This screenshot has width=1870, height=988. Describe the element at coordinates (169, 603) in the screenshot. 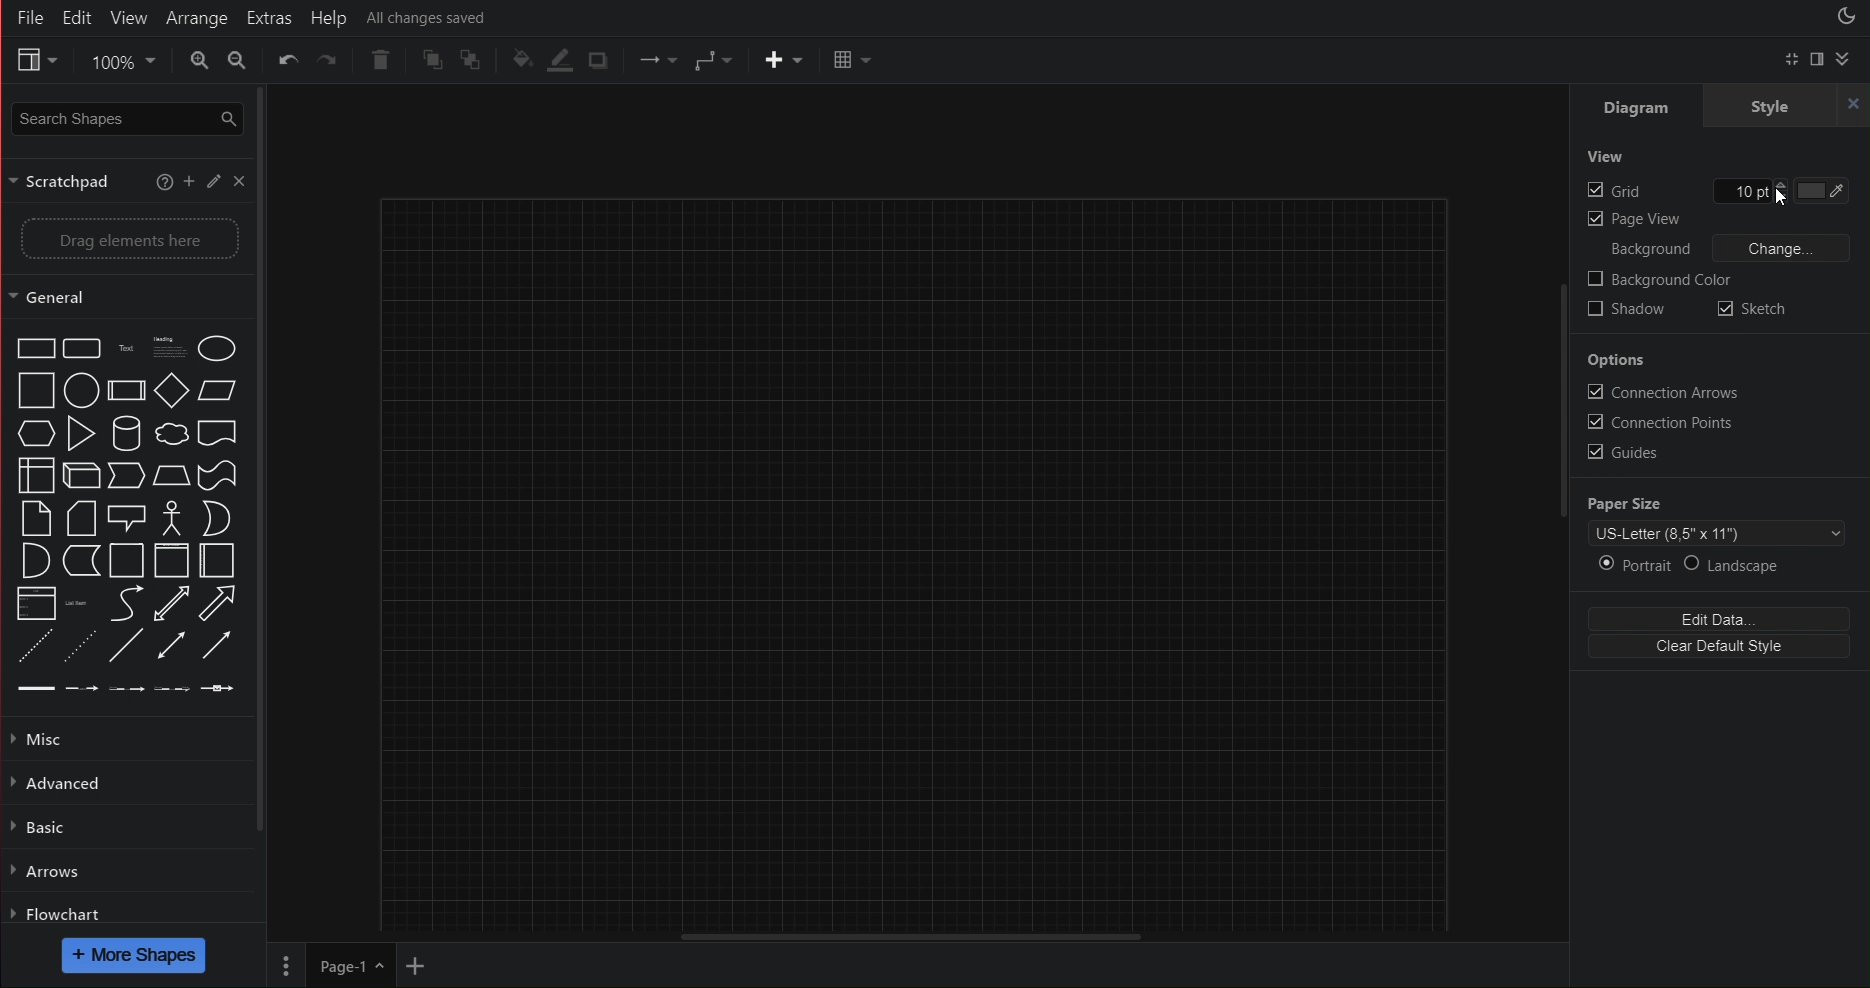

I see `both side arrows` at that location.